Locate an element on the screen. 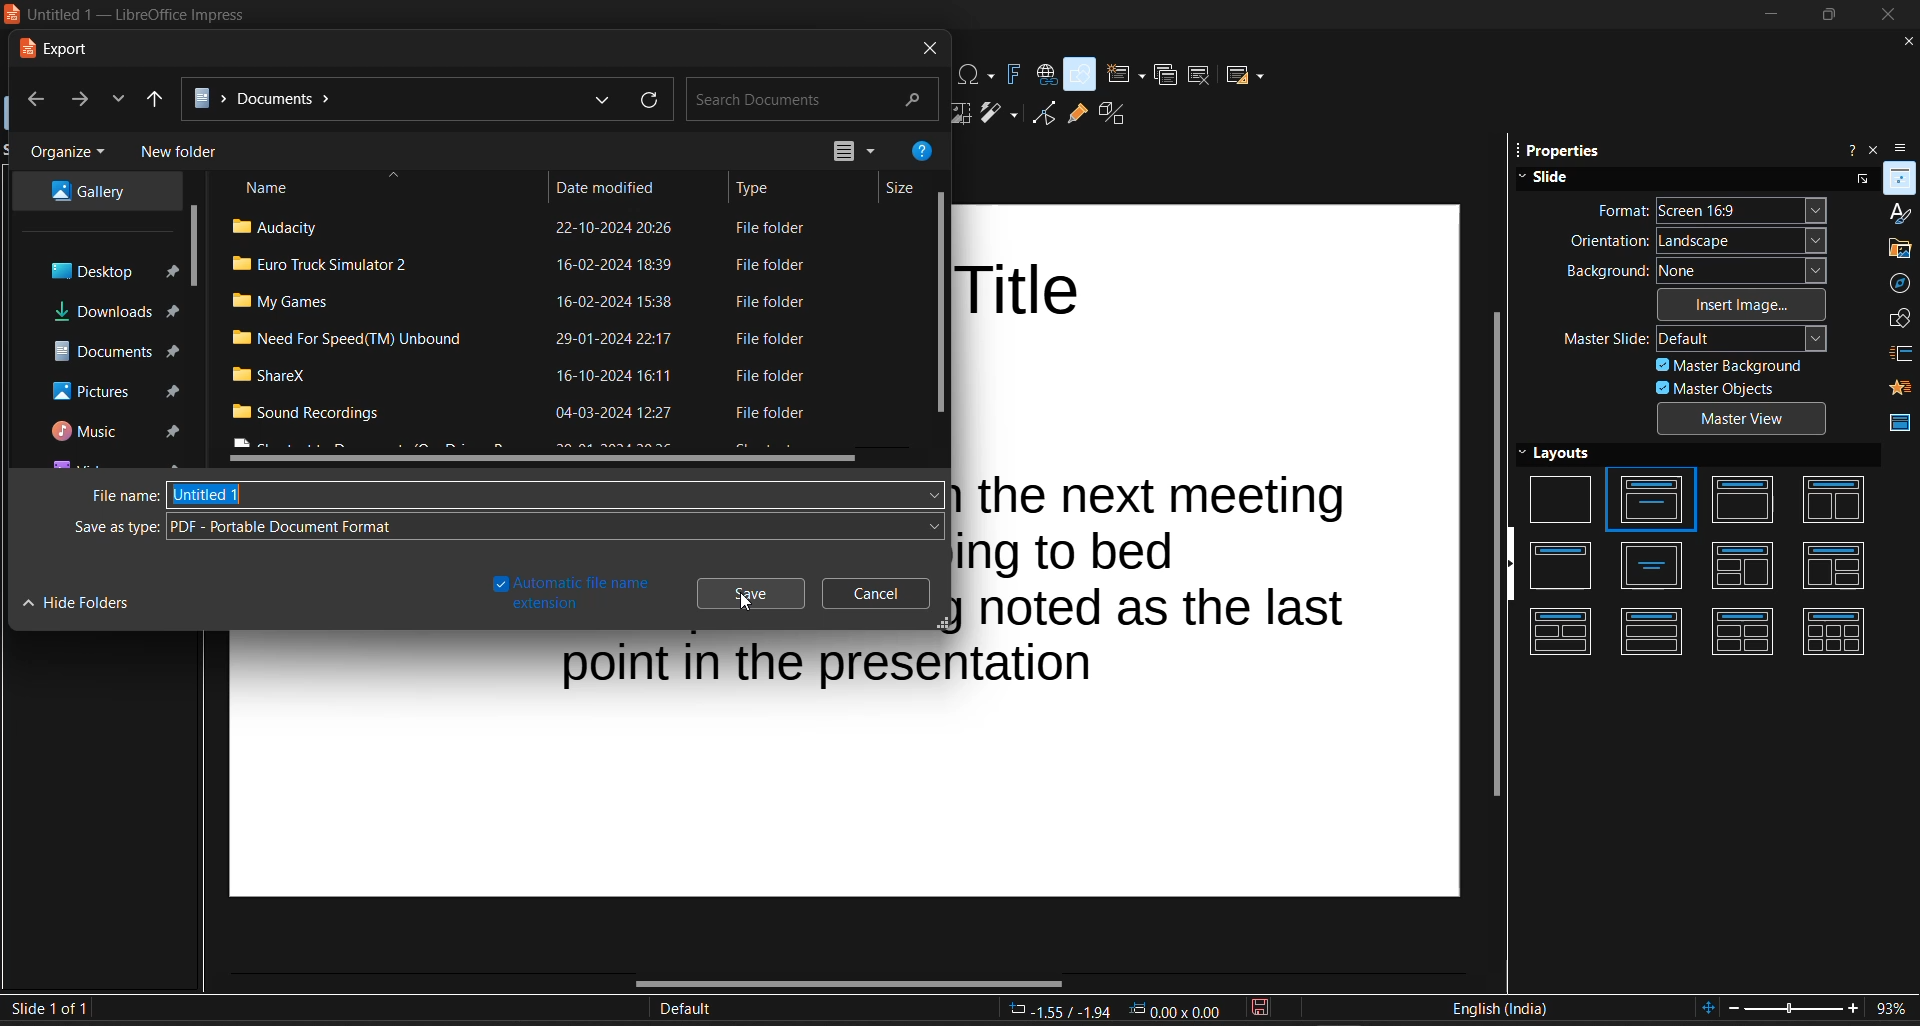 This screenshot has width=1920, height=1026. name is located at coordinates (314, 187).